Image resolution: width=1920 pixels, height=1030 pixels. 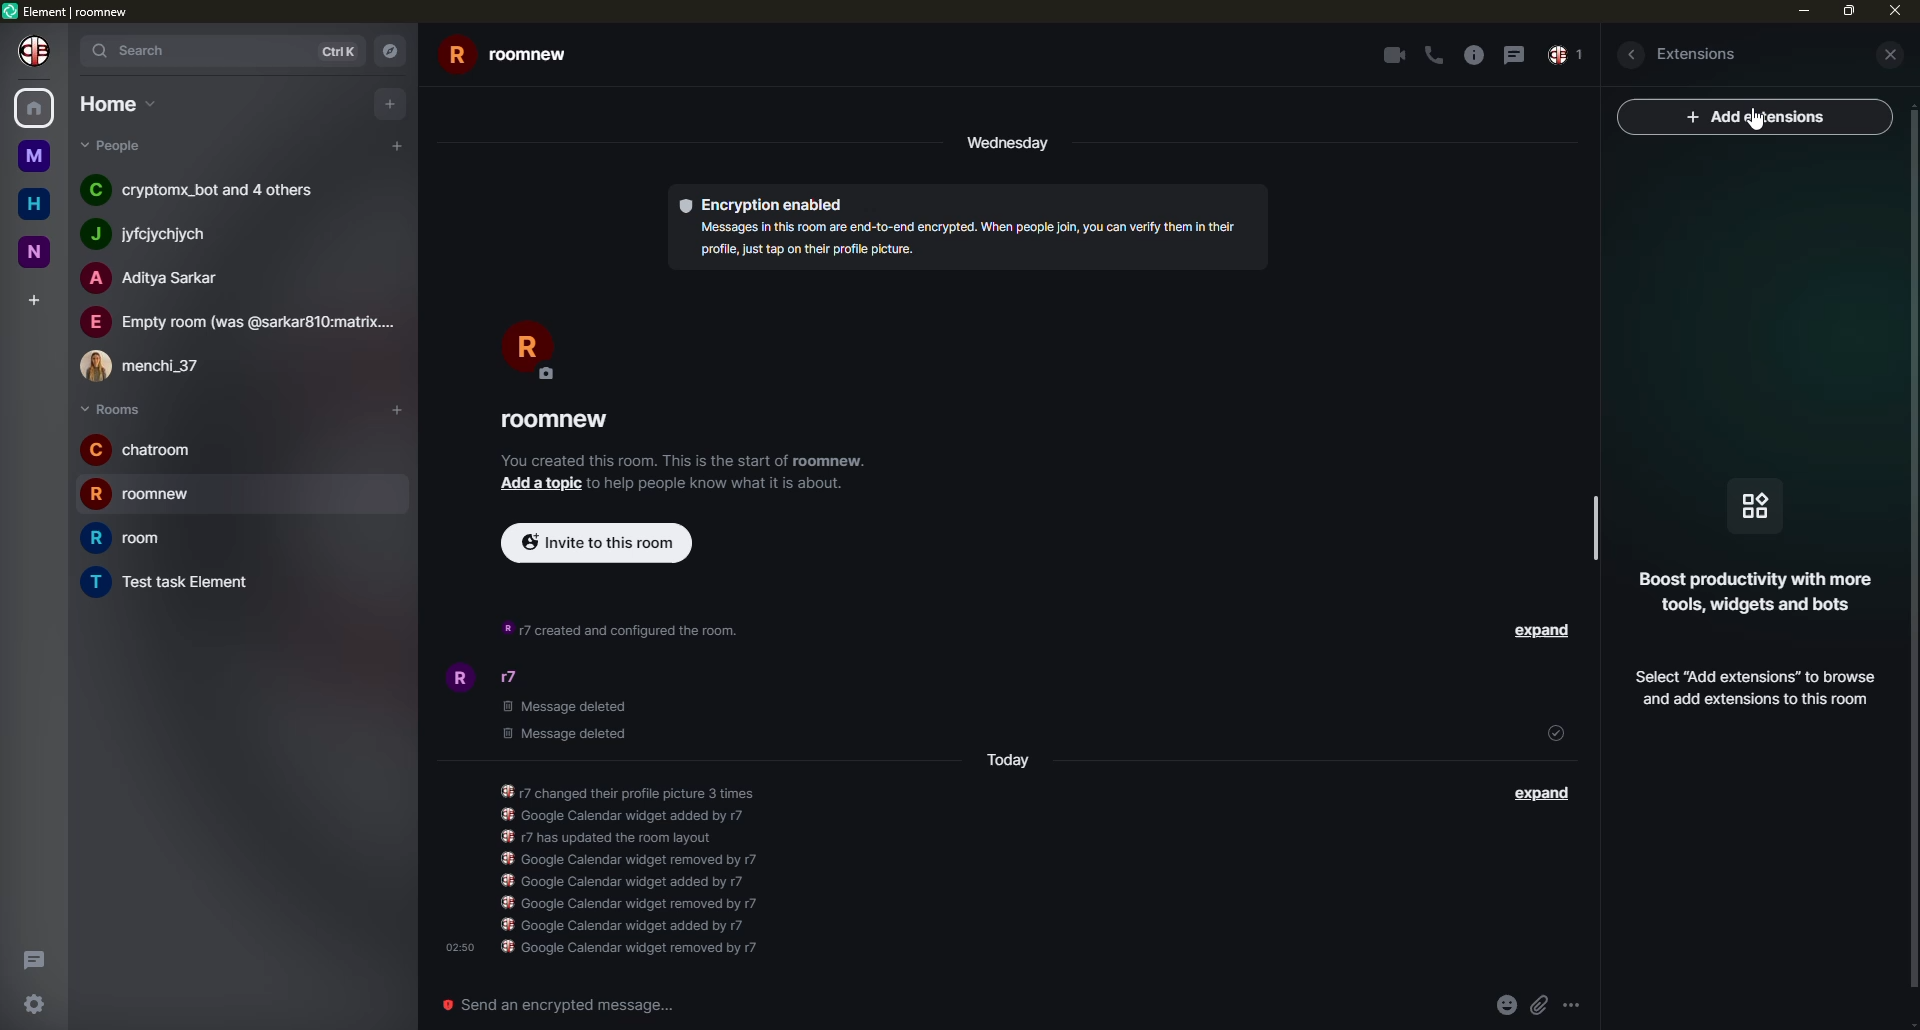 What do you see at coordinates (1568, 56) in the screenshot?
I see `inbox` at bounding box center [1568, 56].